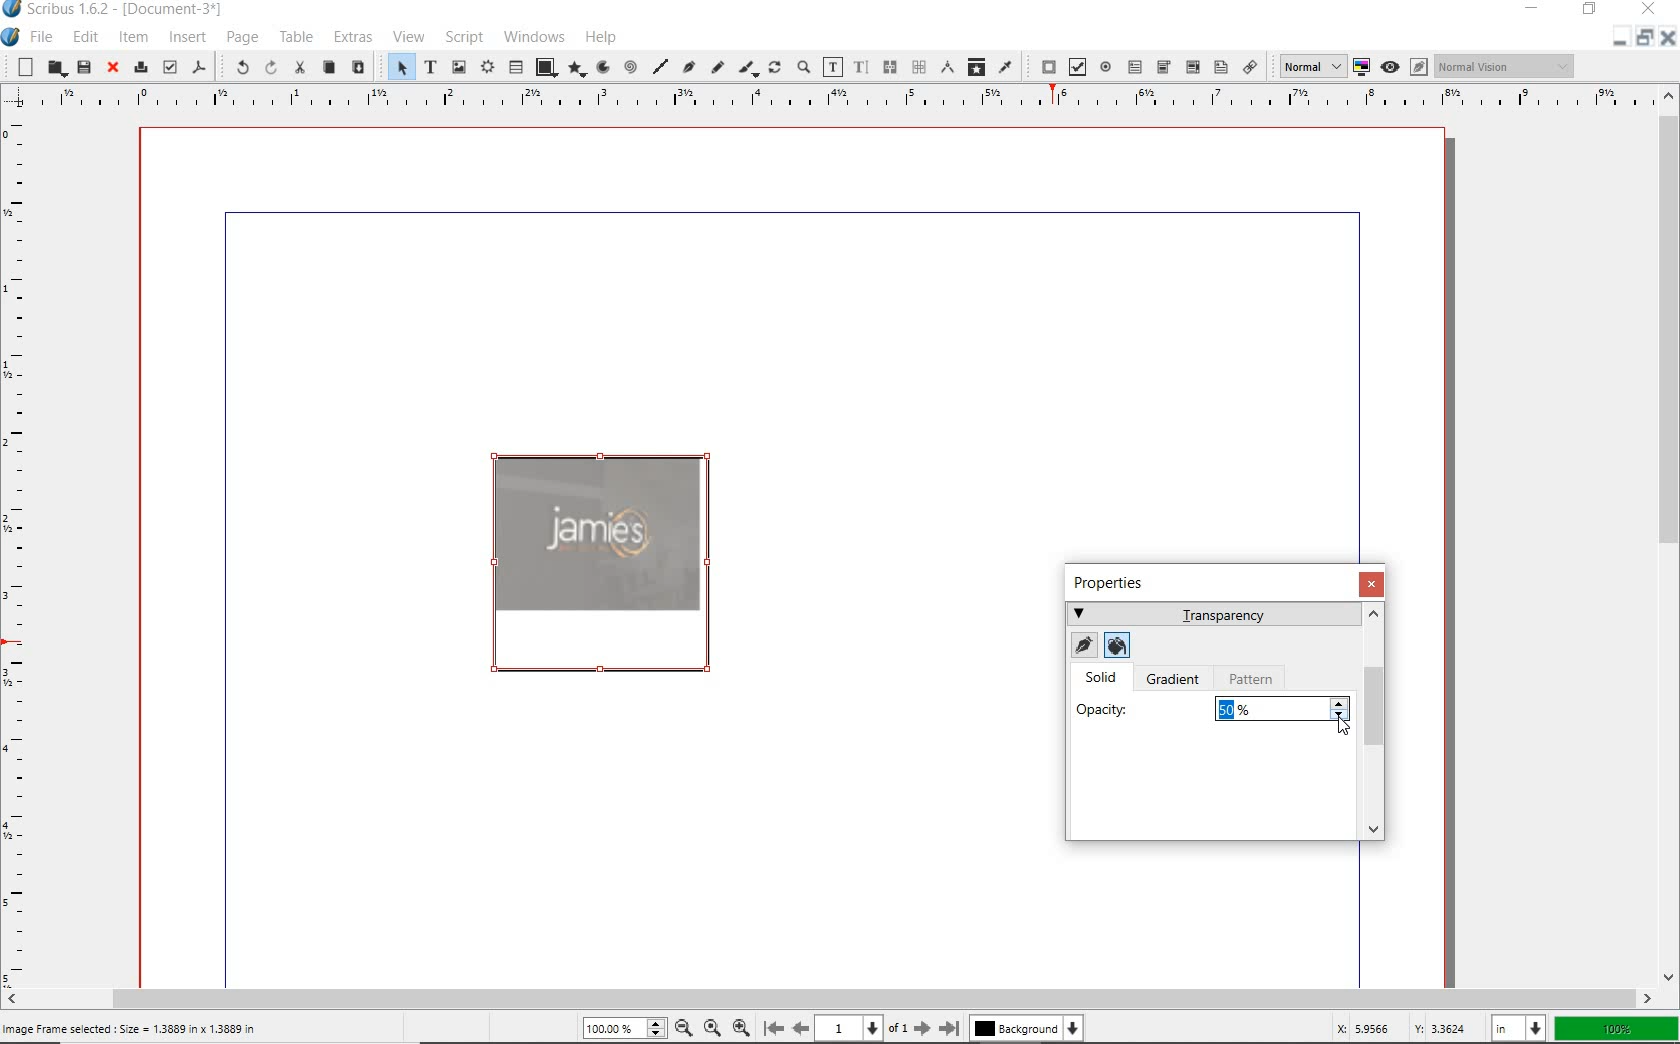  What do you see at coordinates (1007, 67) in the screenshot?
I see `eye dropper` at bounding box center [1007, 67].